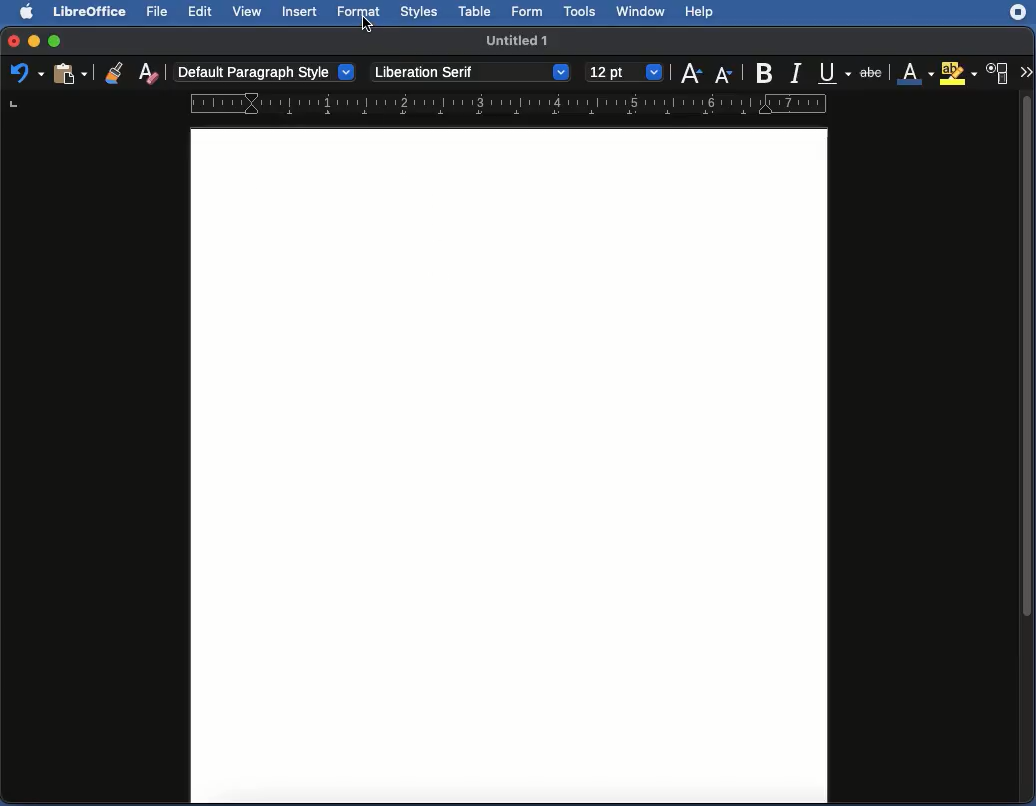 The image size is (1036, 806). I want to click on Bold, so click(765, 72).